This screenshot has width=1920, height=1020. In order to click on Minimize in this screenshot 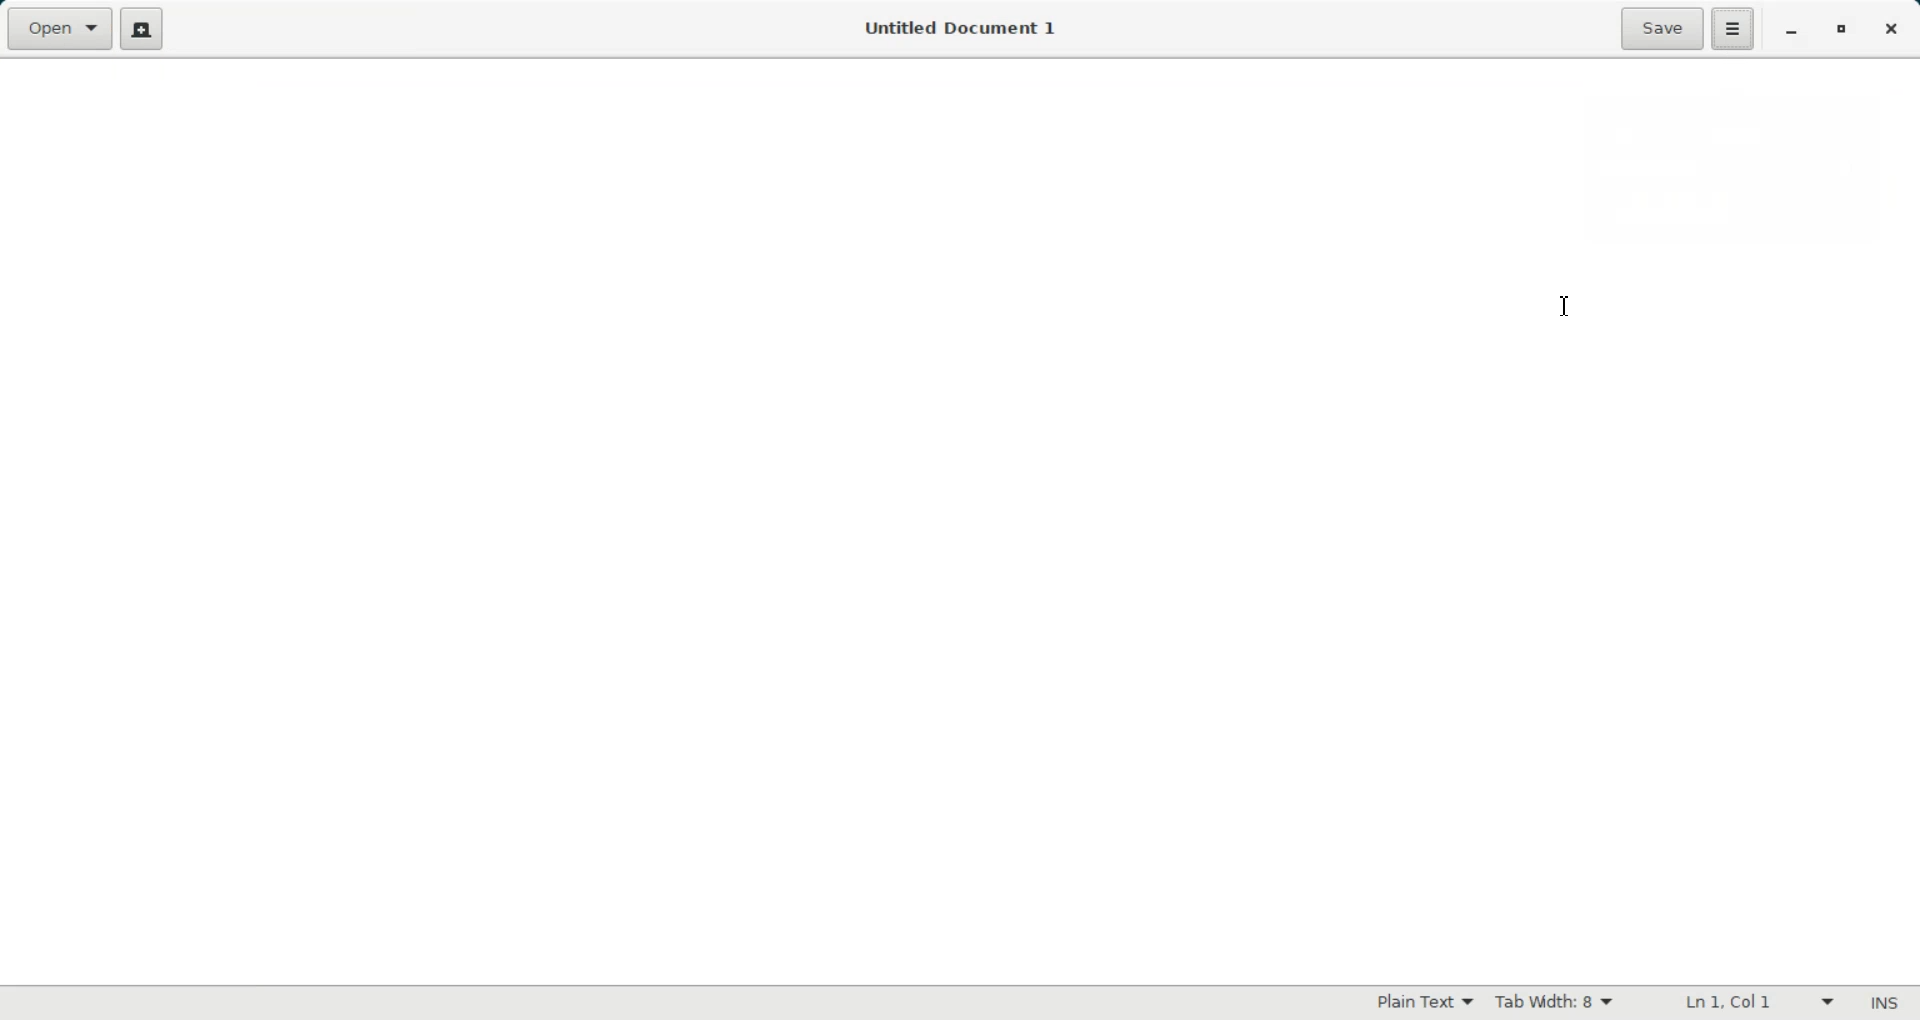, I will do `click(1793, 30)`.